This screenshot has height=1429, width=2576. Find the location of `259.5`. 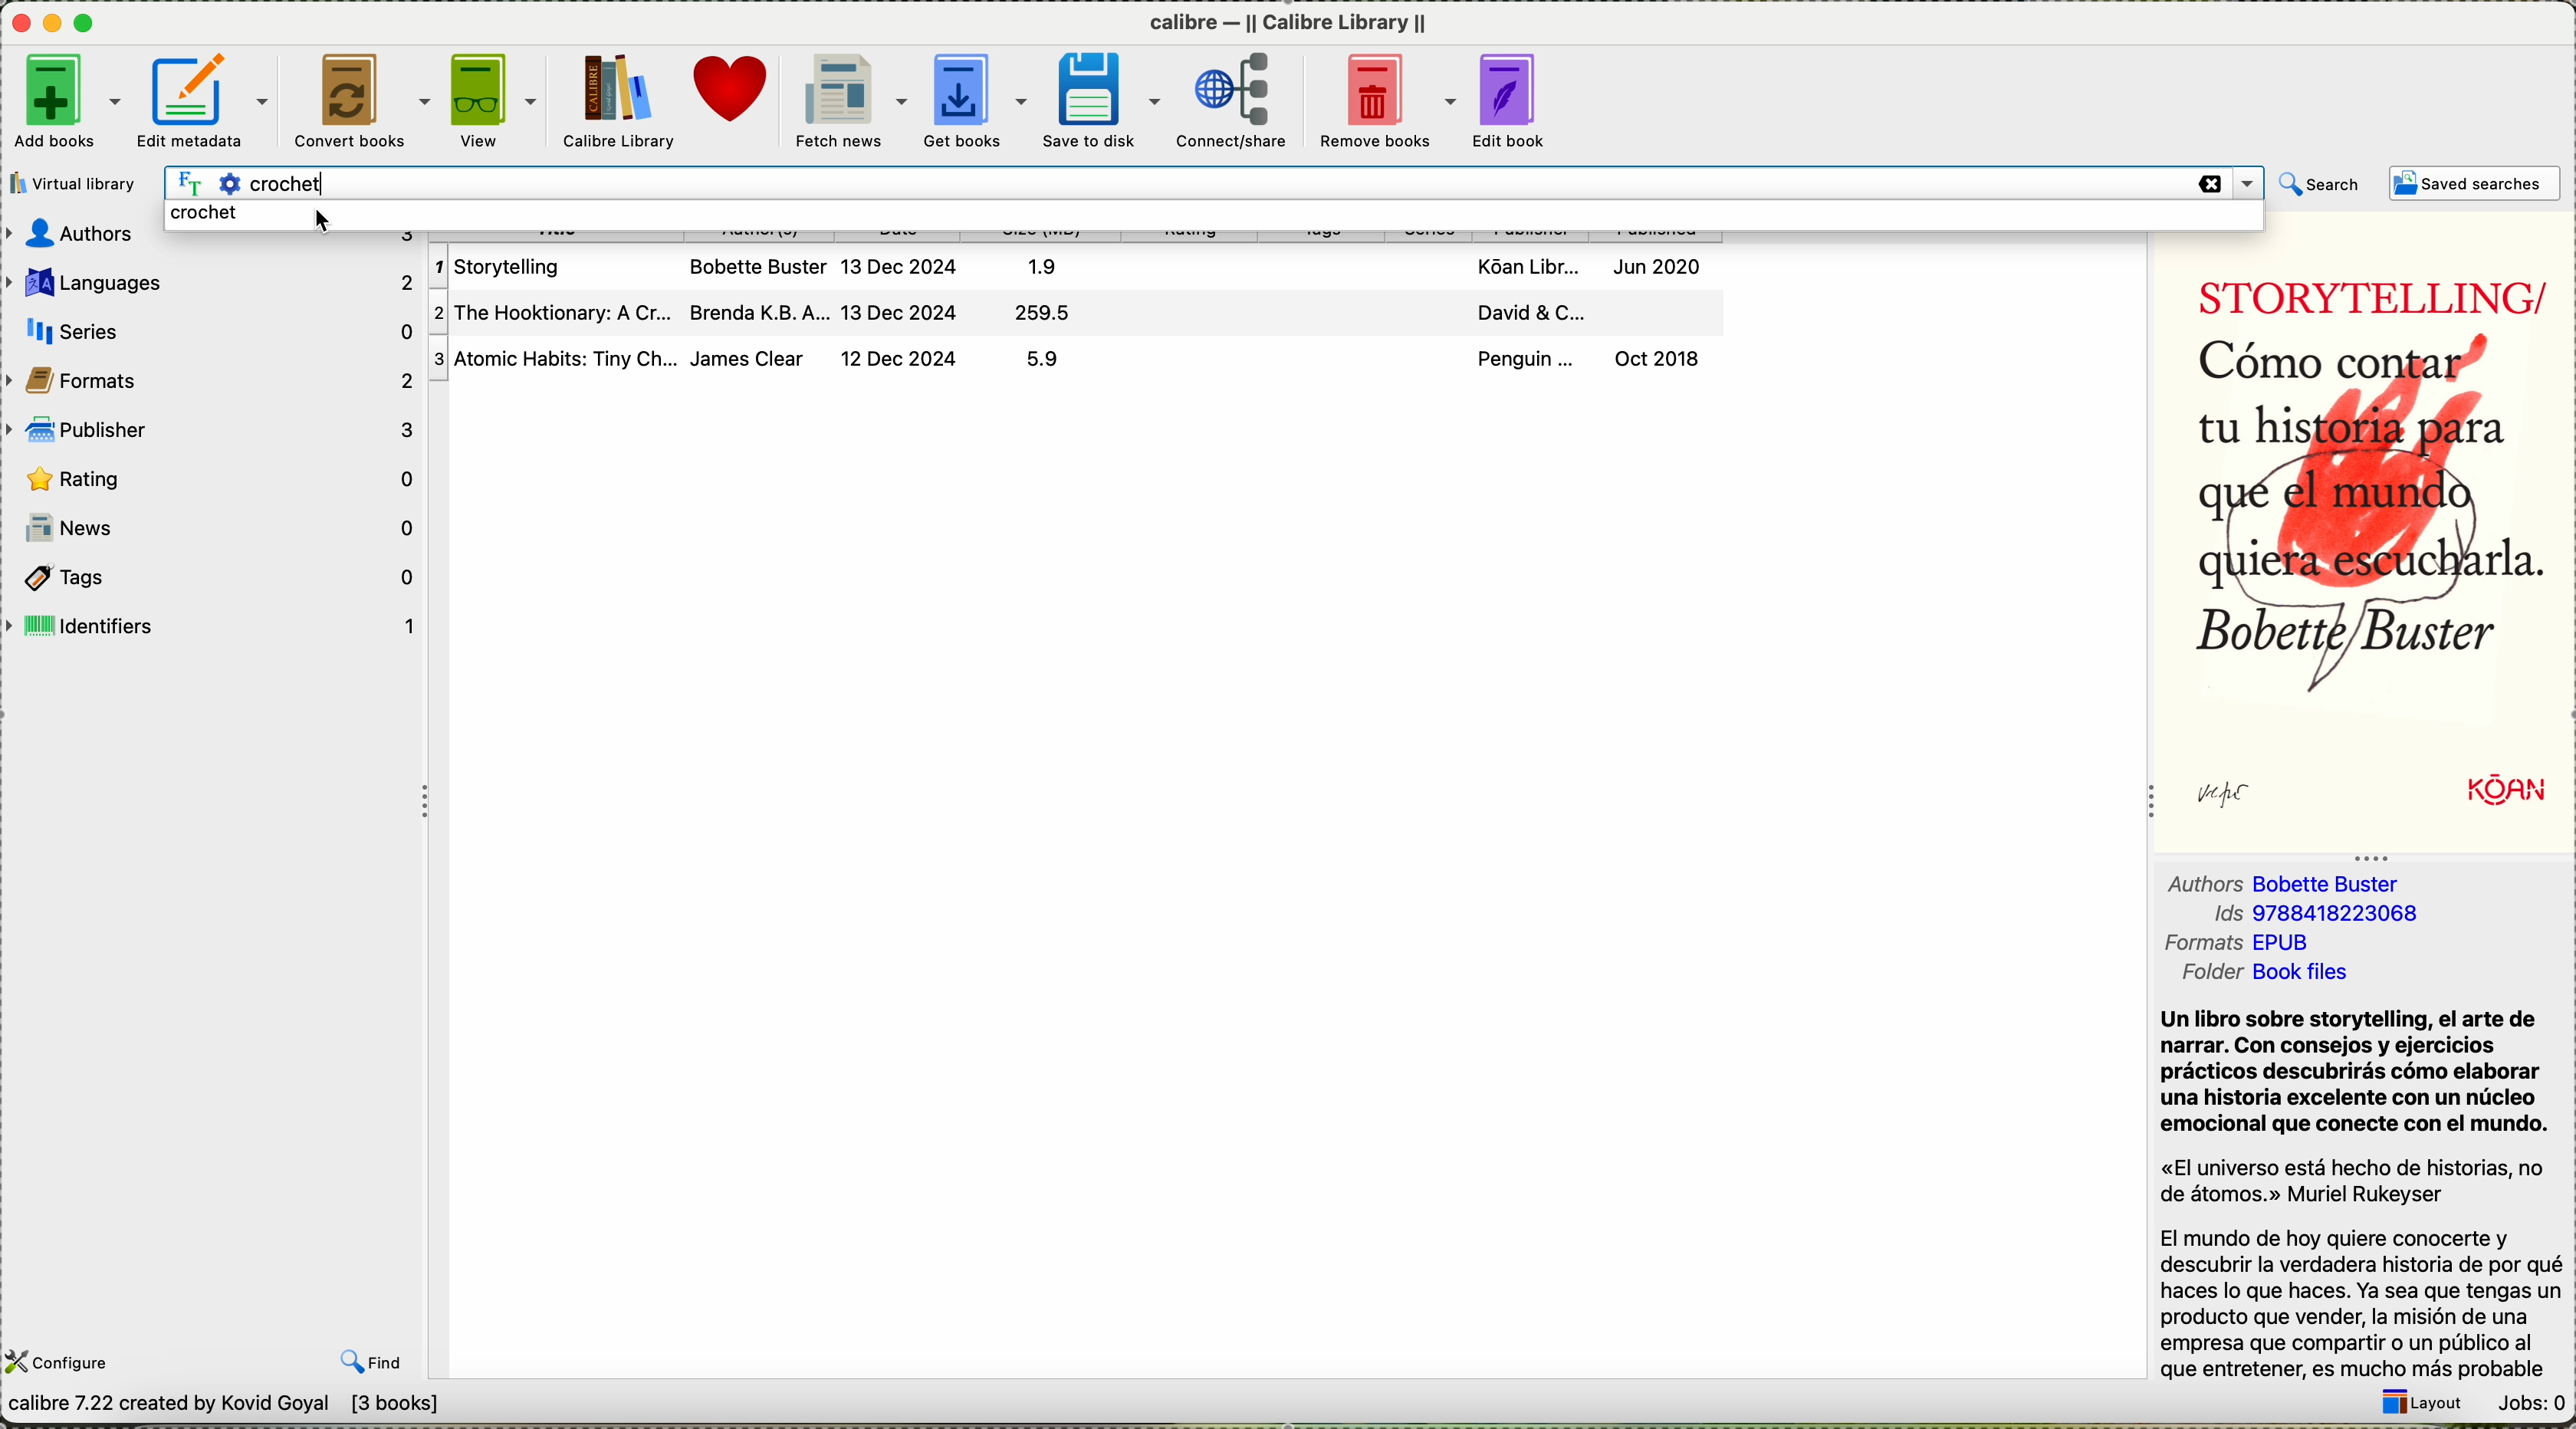

259.5 is located at coordinates (1055, 313).